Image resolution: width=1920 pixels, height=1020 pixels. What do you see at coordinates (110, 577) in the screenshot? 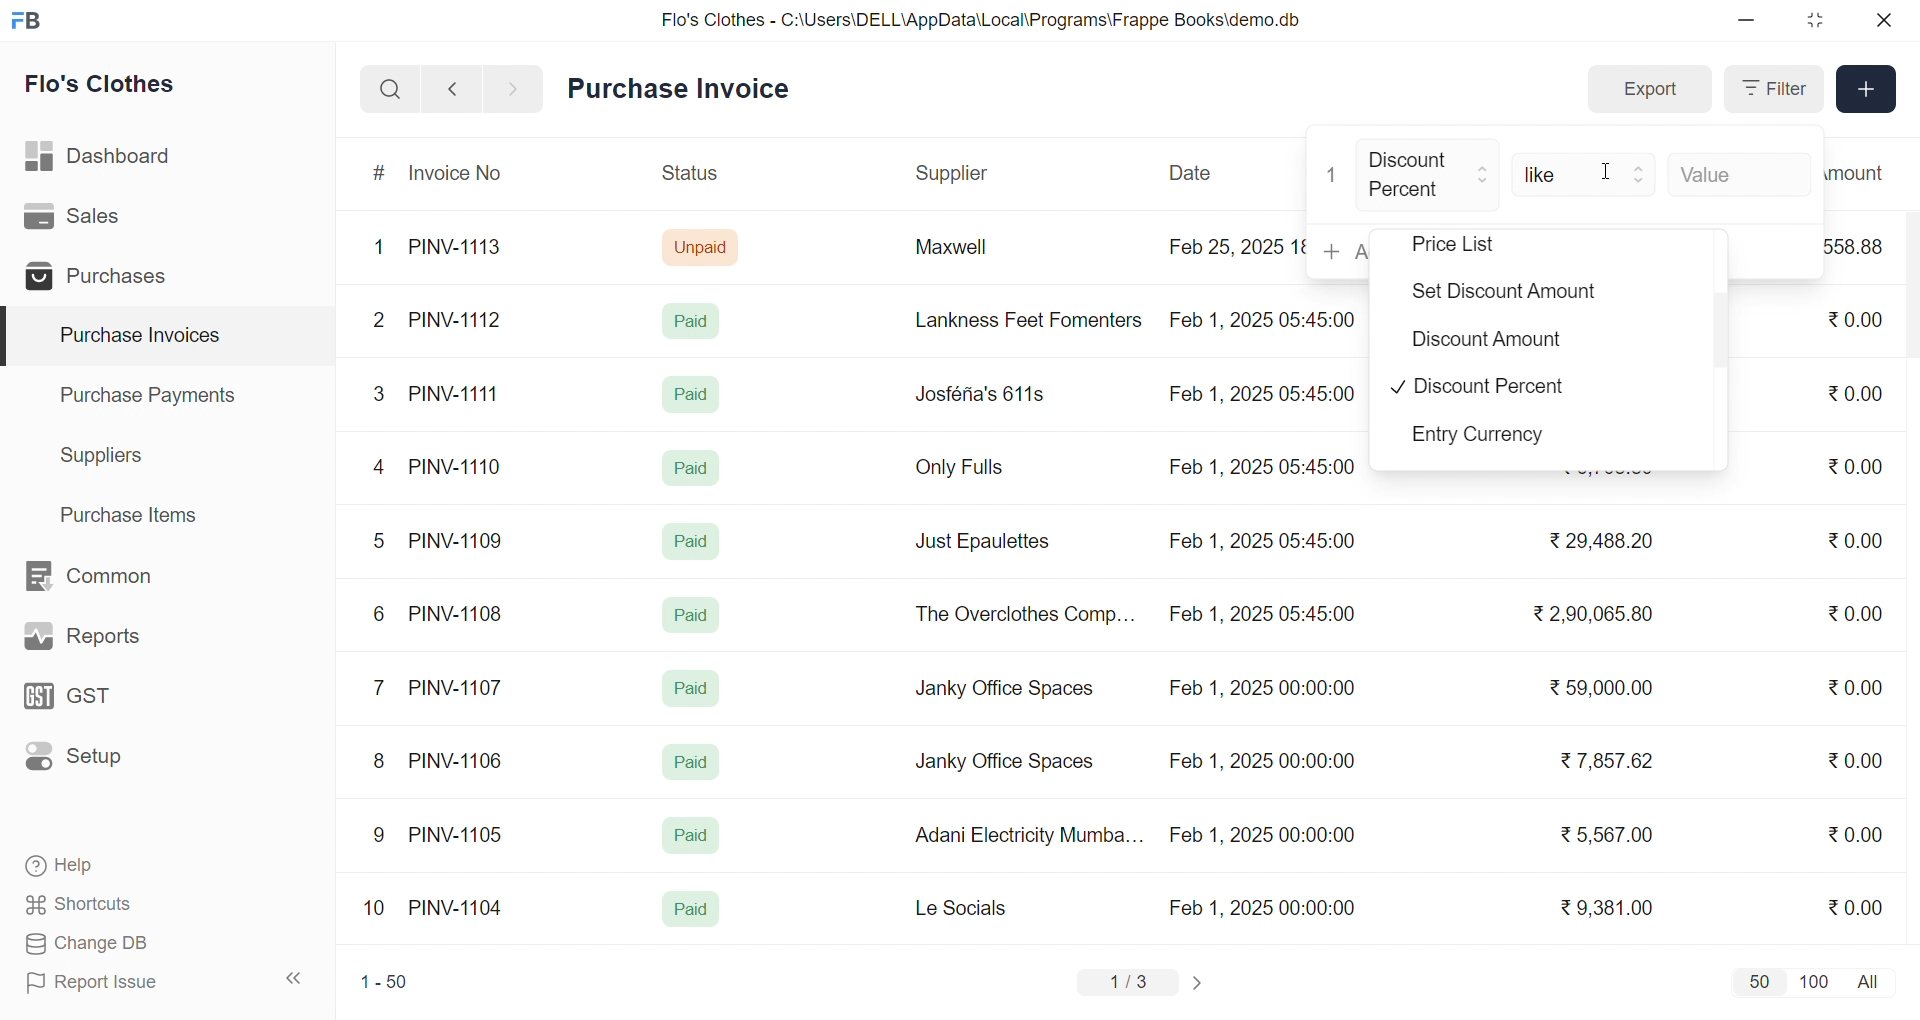
I see `Common` at bounding box center [110, 577].